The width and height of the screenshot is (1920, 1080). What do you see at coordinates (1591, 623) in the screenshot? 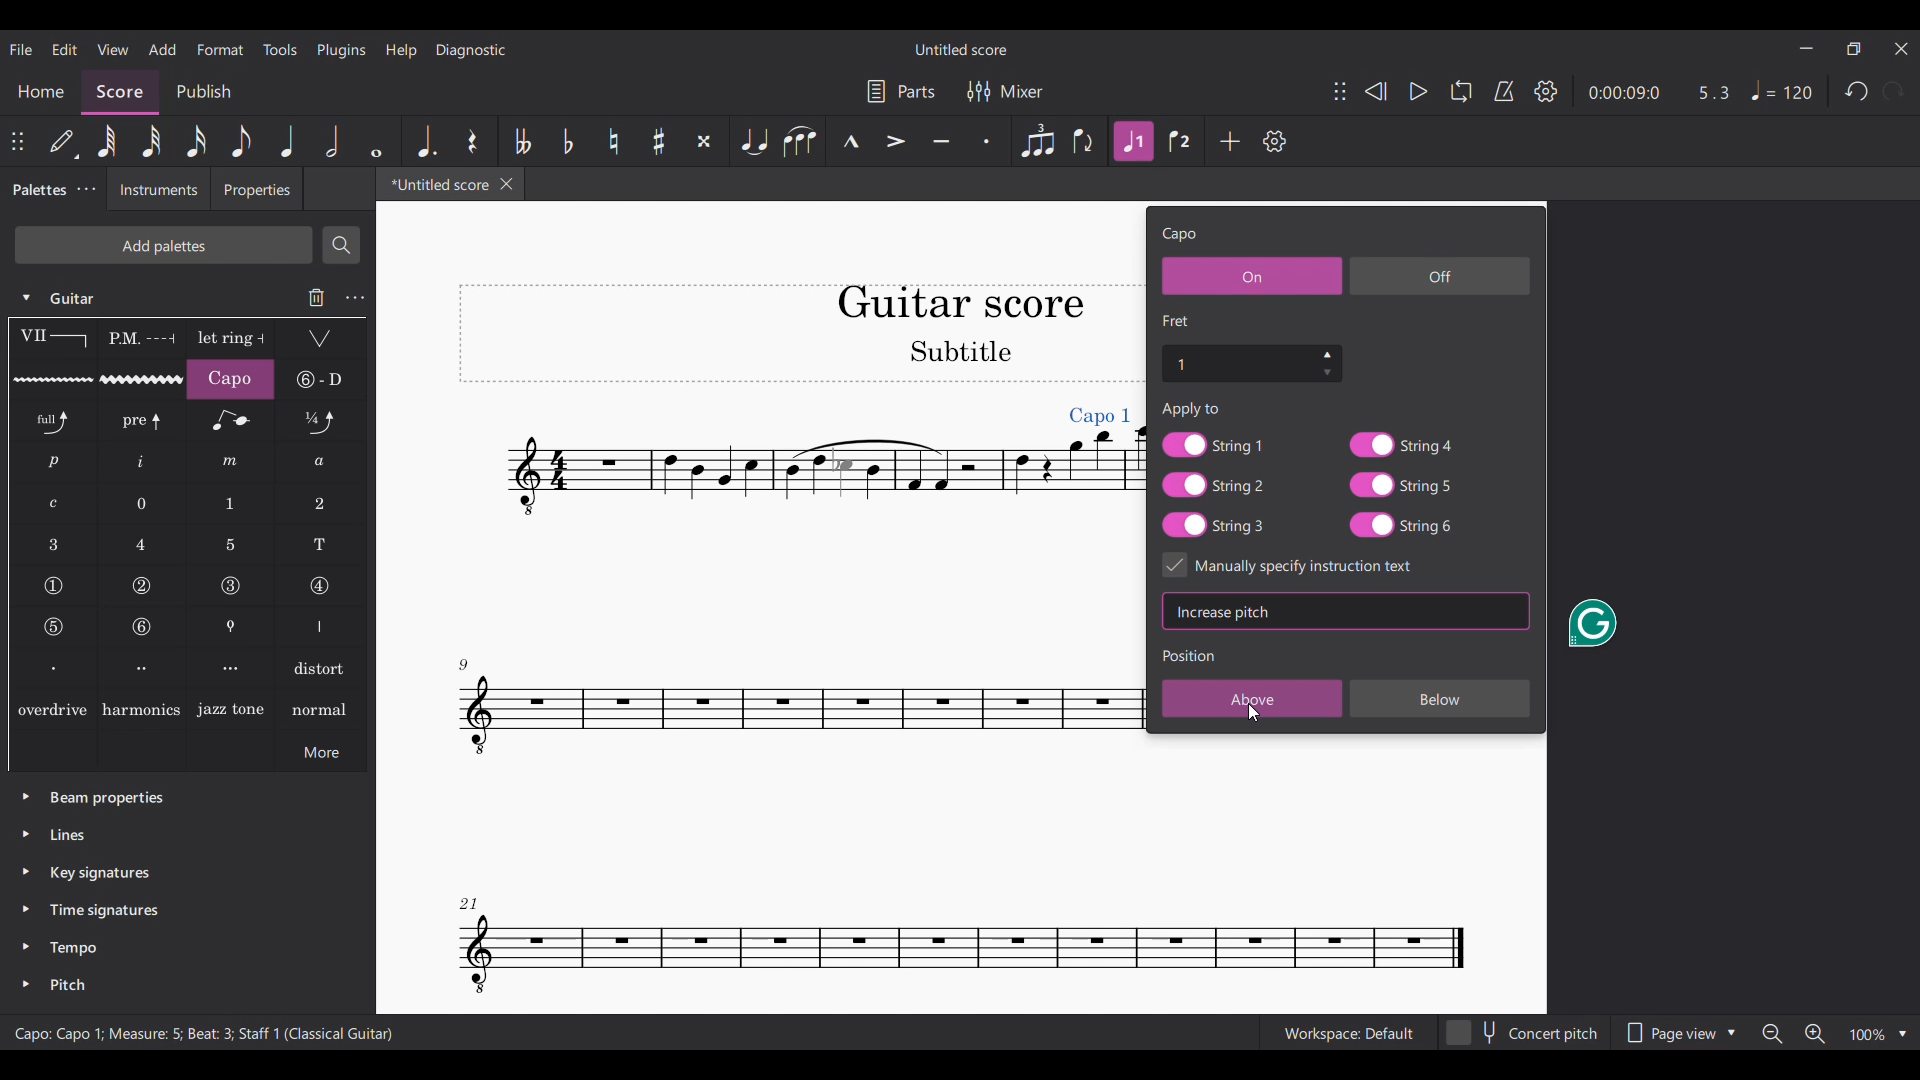
I see `Grammarly extension` at bounding box center [1591, 623].